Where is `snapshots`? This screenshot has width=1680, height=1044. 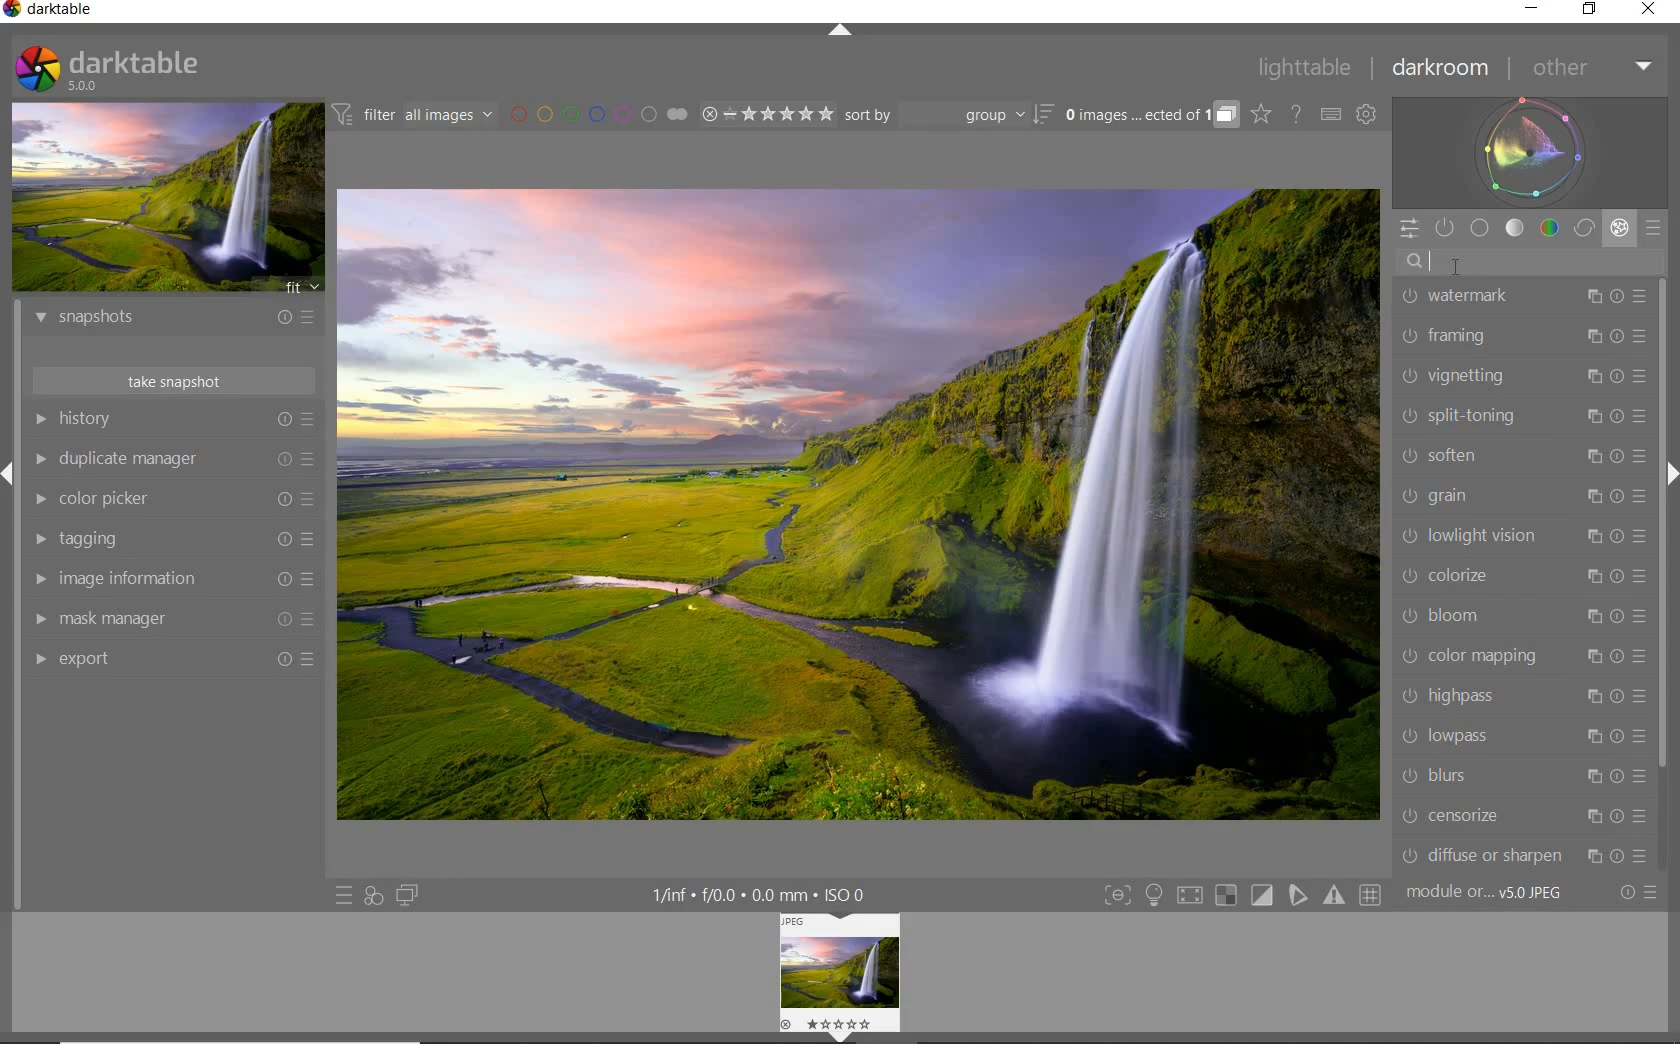
snapshots is located at coordinates (179, 320).